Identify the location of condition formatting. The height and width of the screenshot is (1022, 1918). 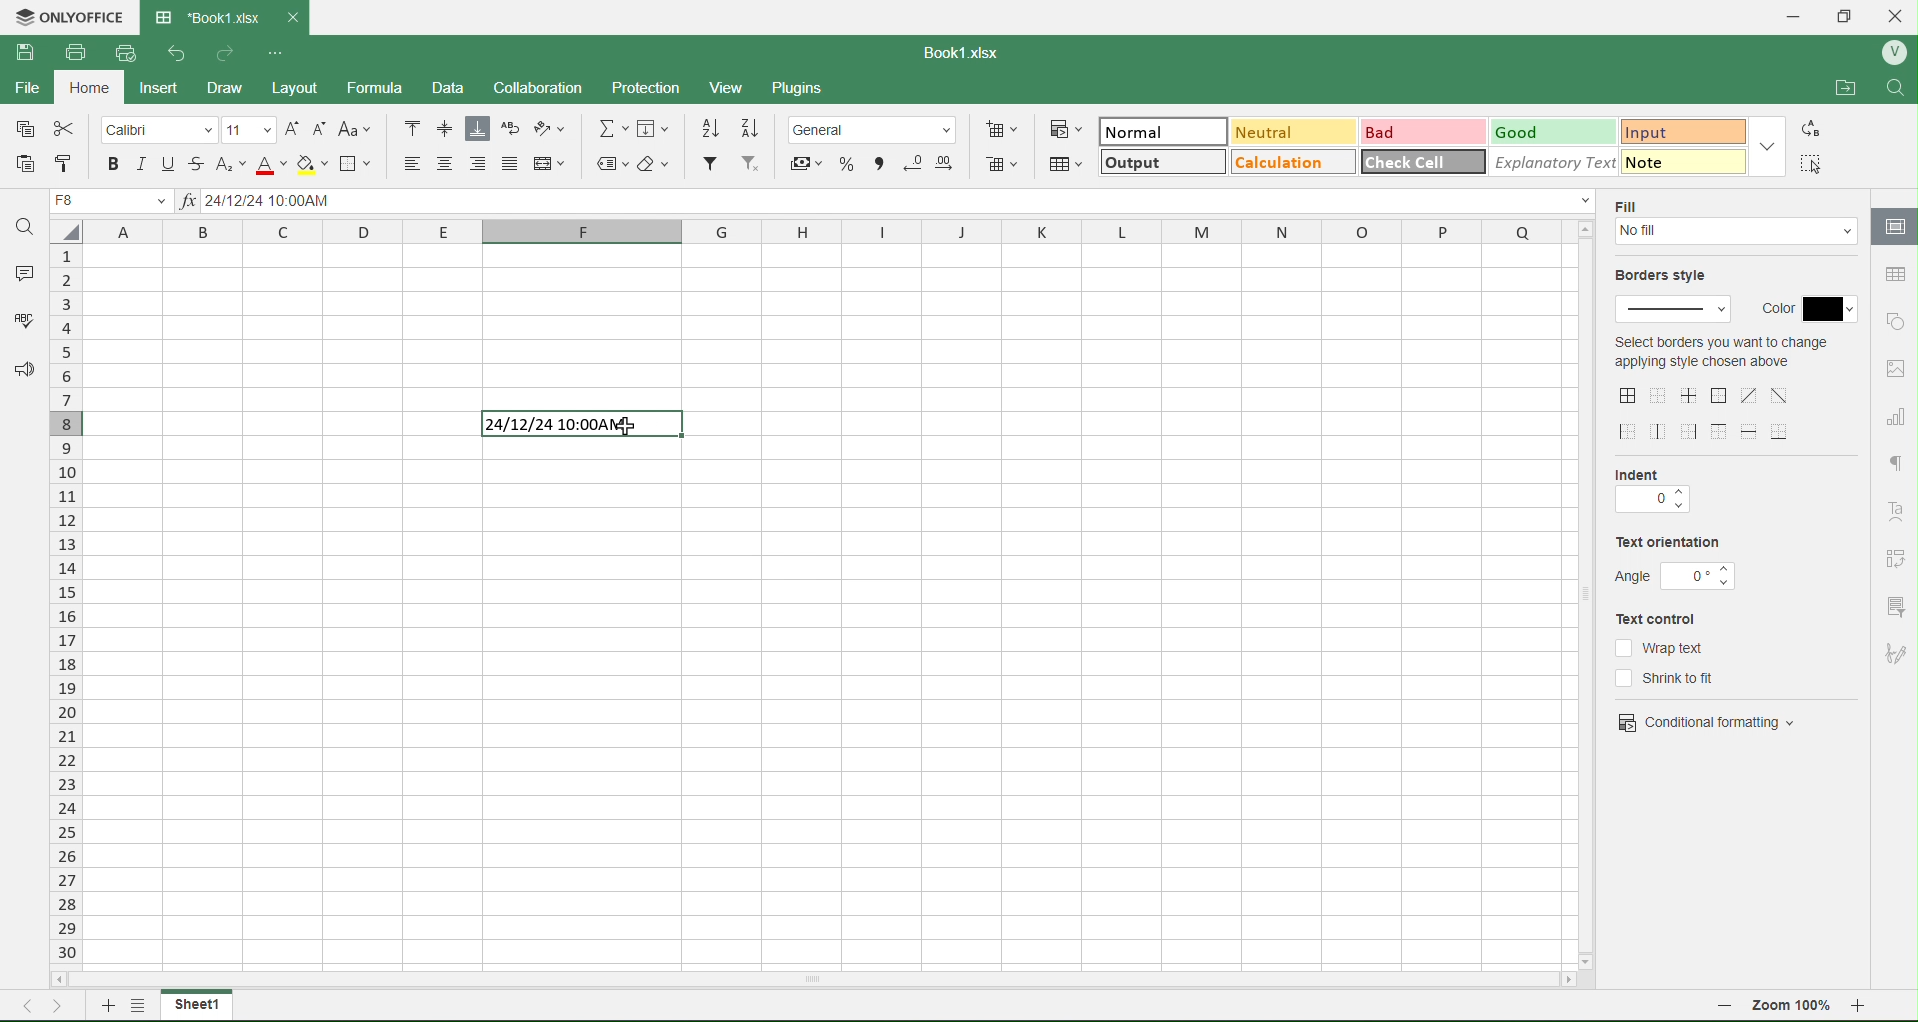
(1707, 720).